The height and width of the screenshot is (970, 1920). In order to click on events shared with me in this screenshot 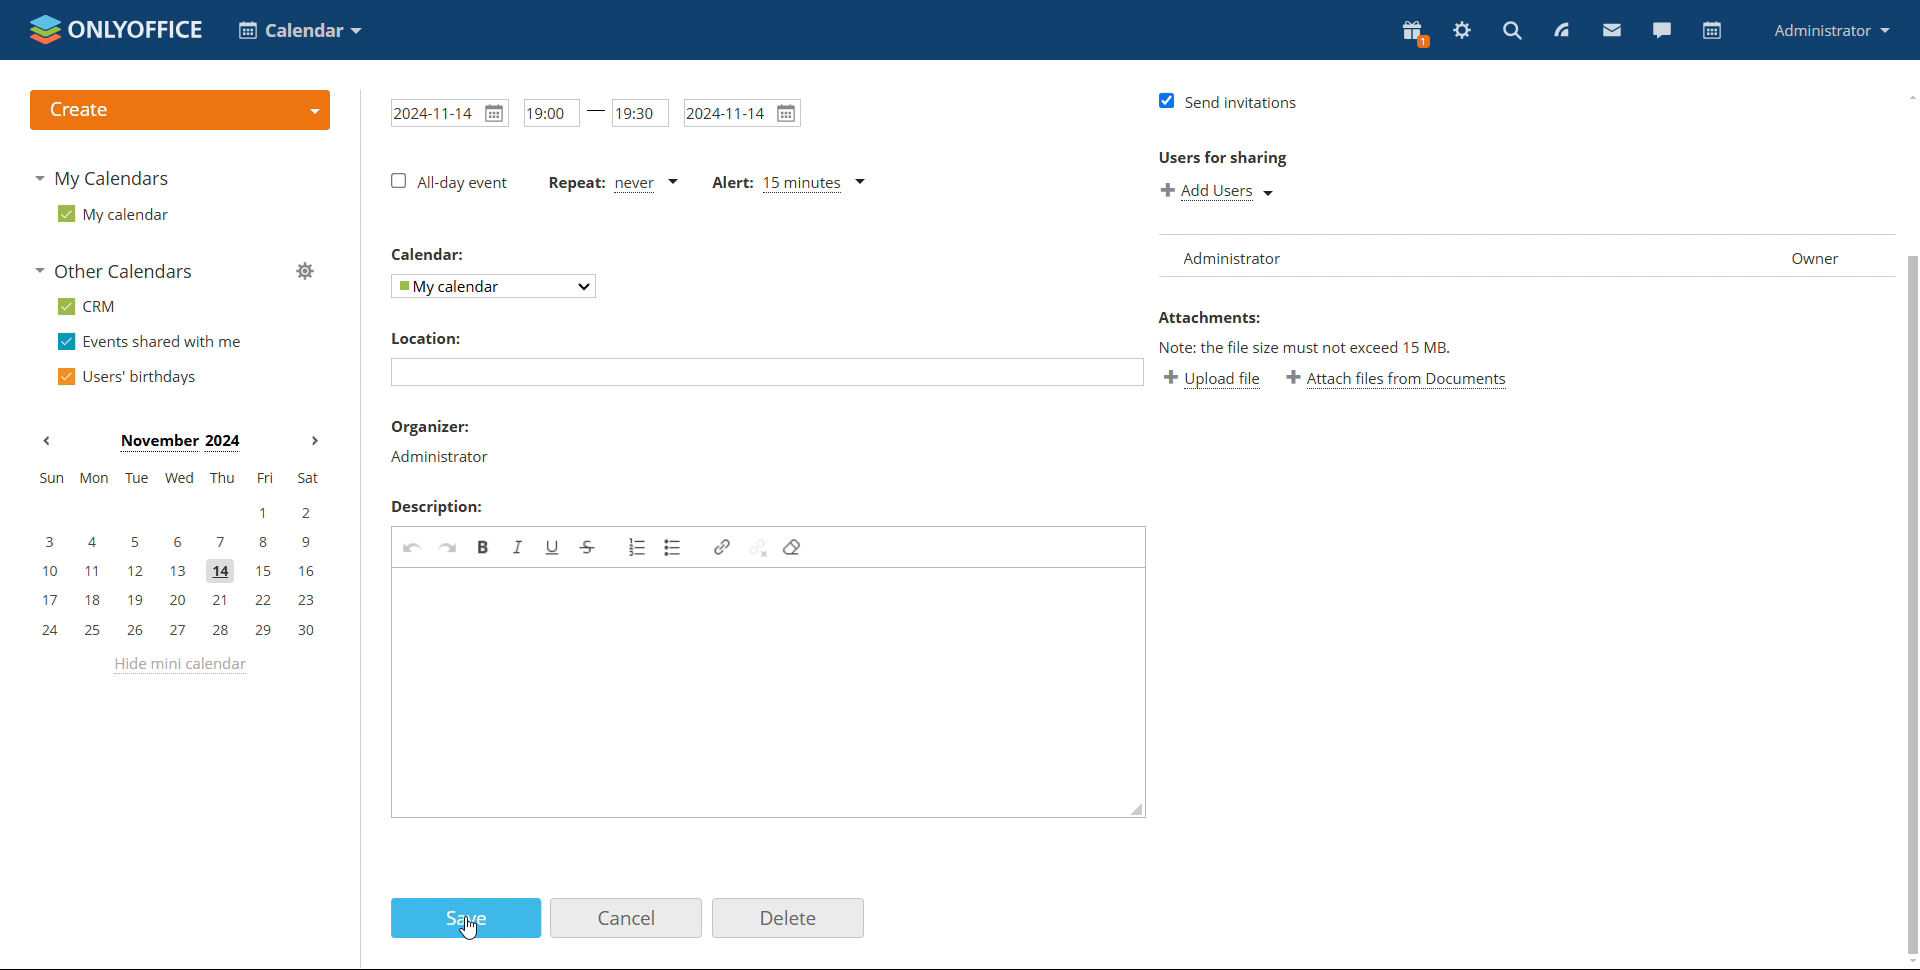, I will do `click(149, 342)`.